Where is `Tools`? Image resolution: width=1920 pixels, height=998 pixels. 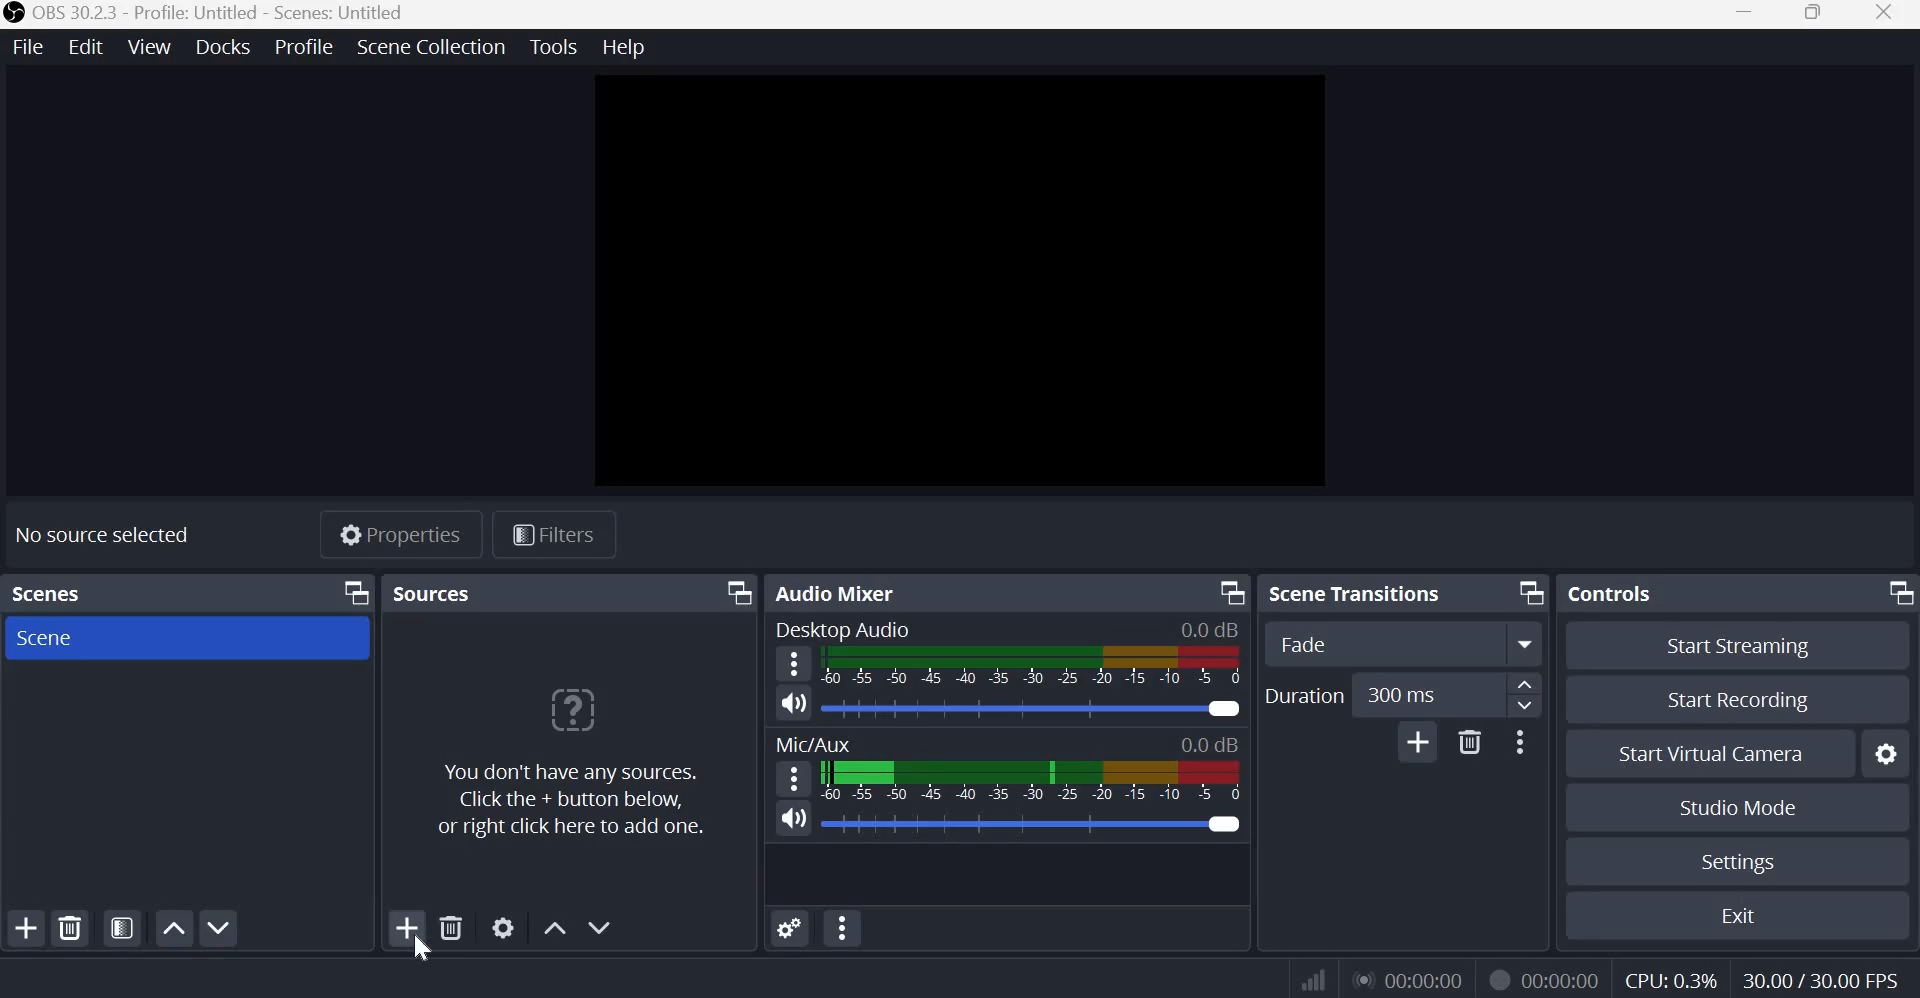
Tools is located at coordinates (555, 47).